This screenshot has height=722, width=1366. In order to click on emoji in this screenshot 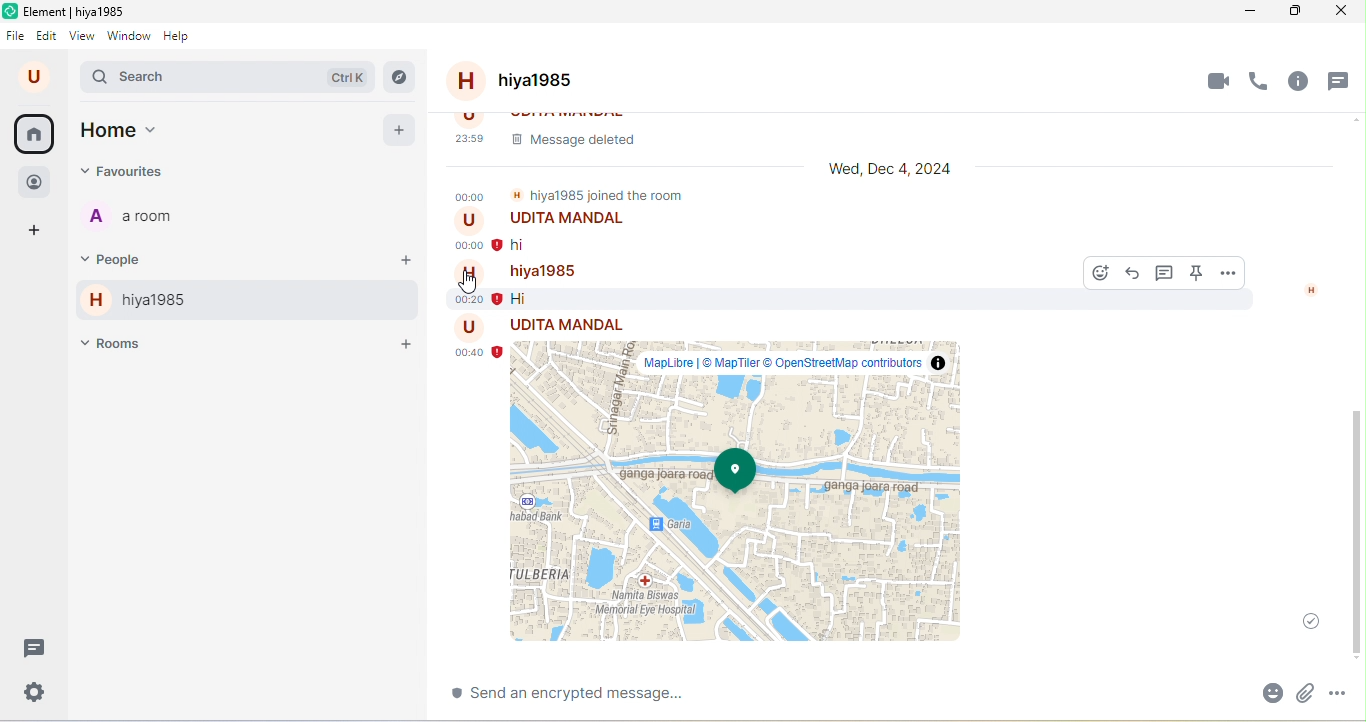, I will do `click(1271, 691)`.